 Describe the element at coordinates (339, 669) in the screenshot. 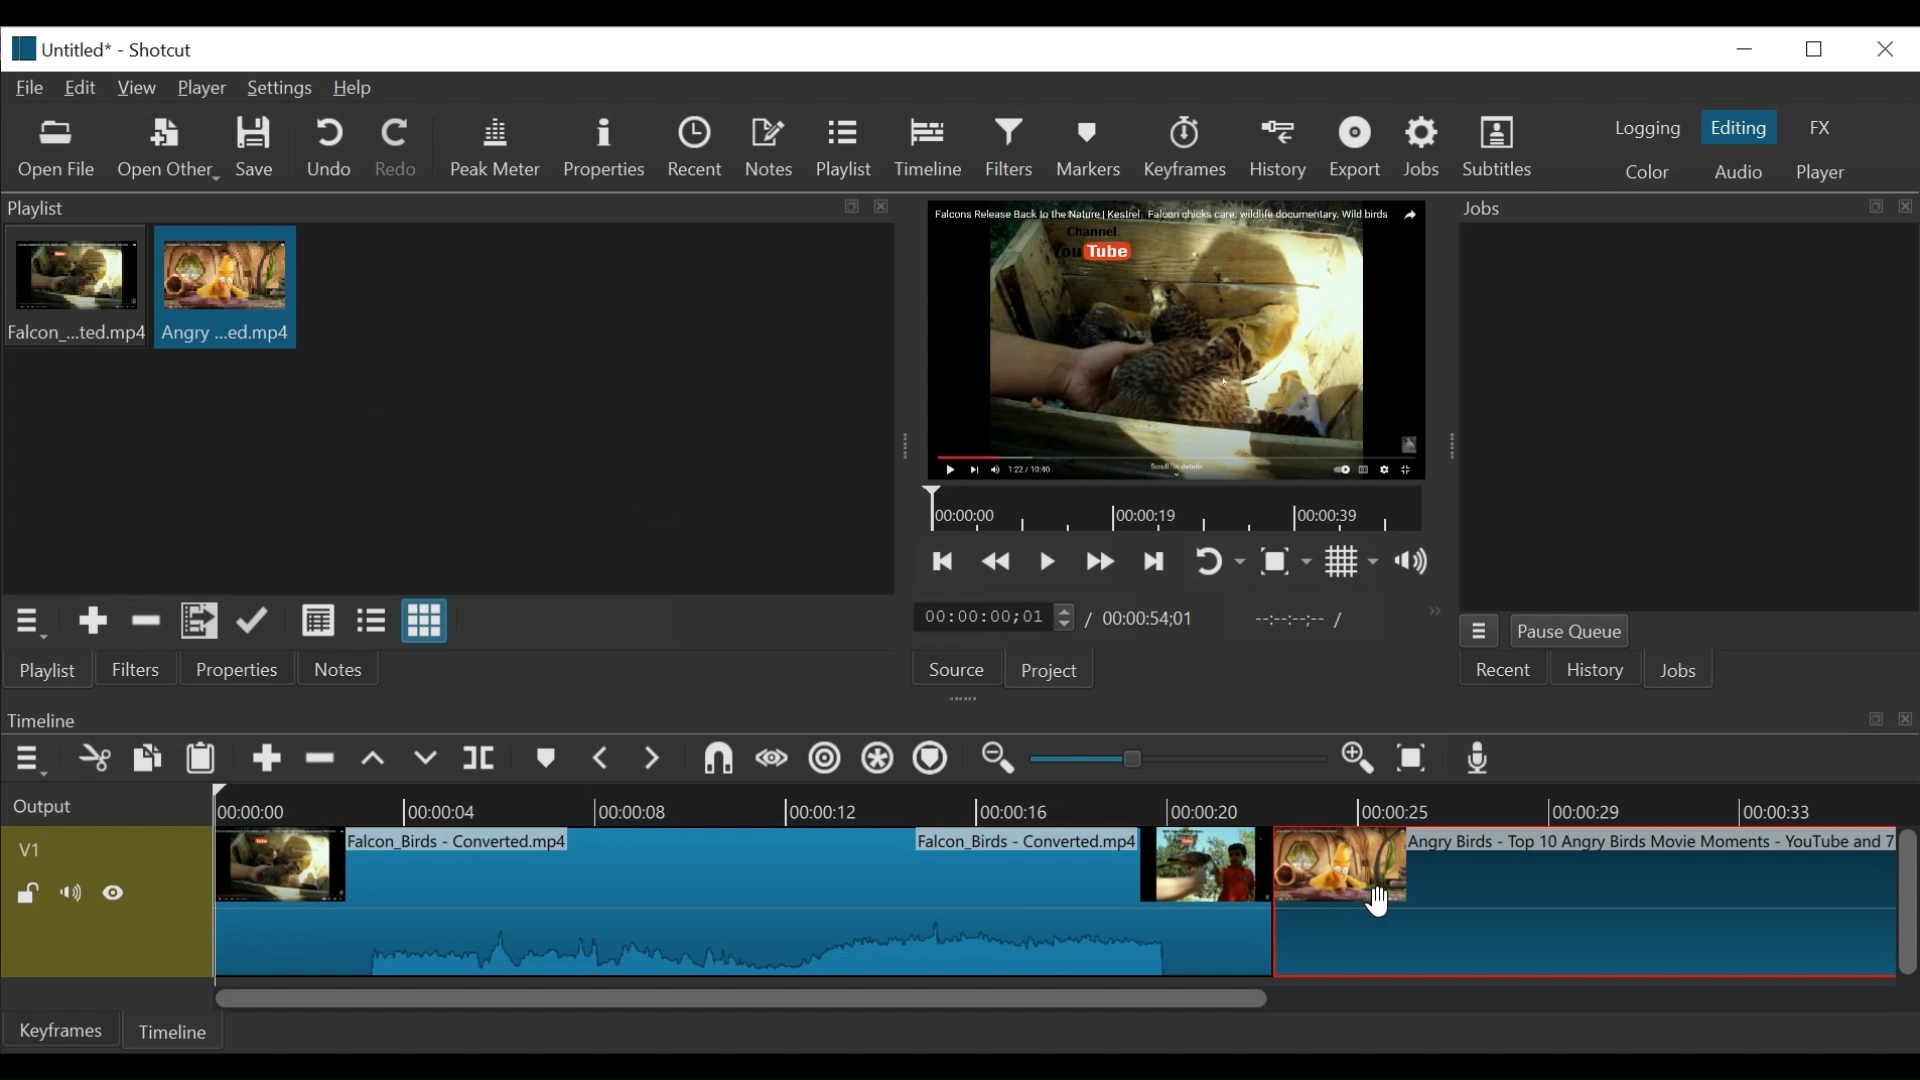

I see `Notes` at that location.